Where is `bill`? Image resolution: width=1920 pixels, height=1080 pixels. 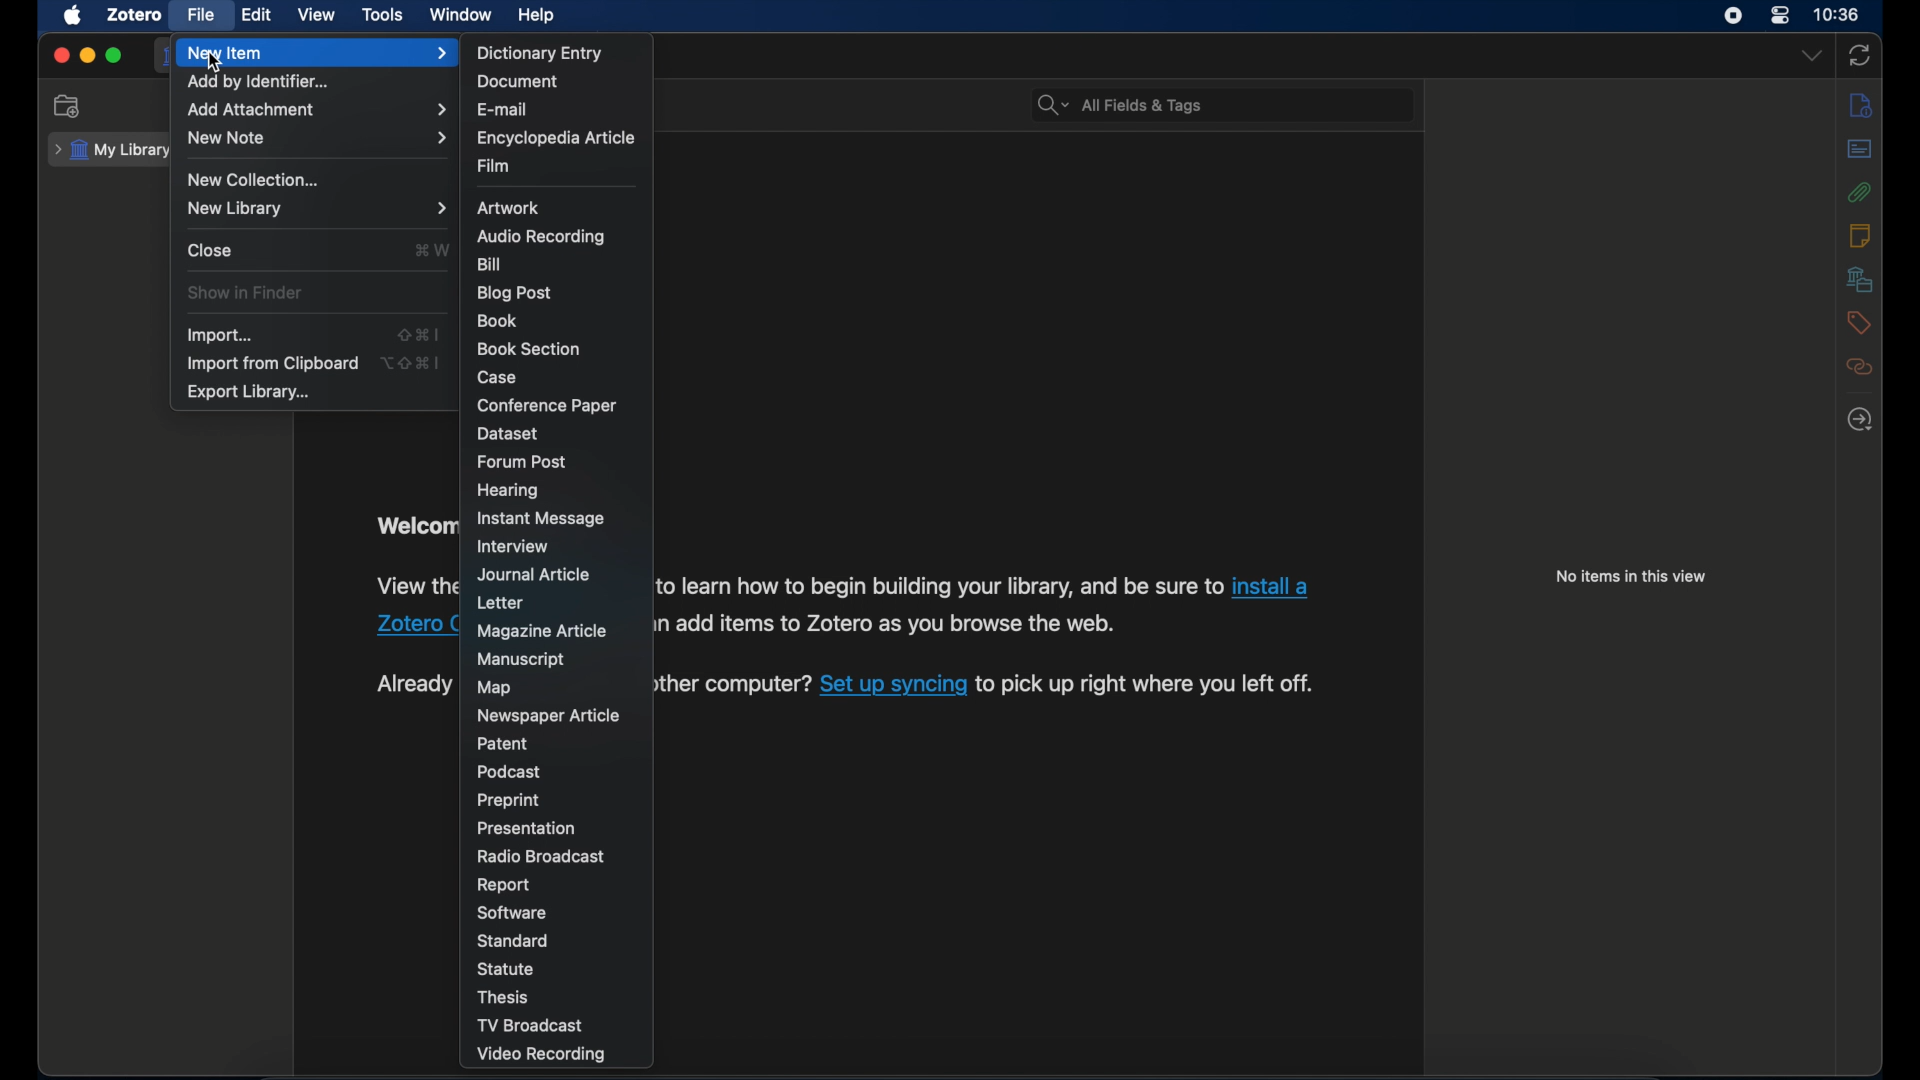 bill is located at coordinates (488, 264).